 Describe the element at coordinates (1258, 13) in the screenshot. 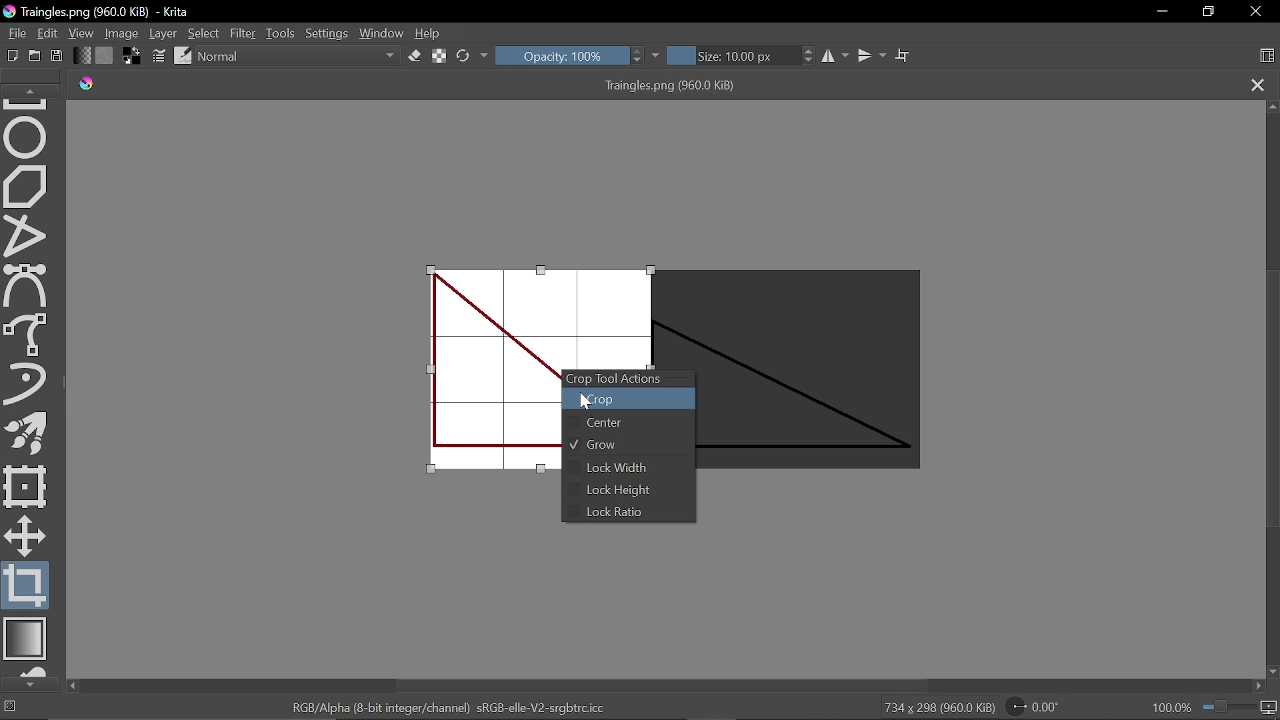

I see `Close` at that location.